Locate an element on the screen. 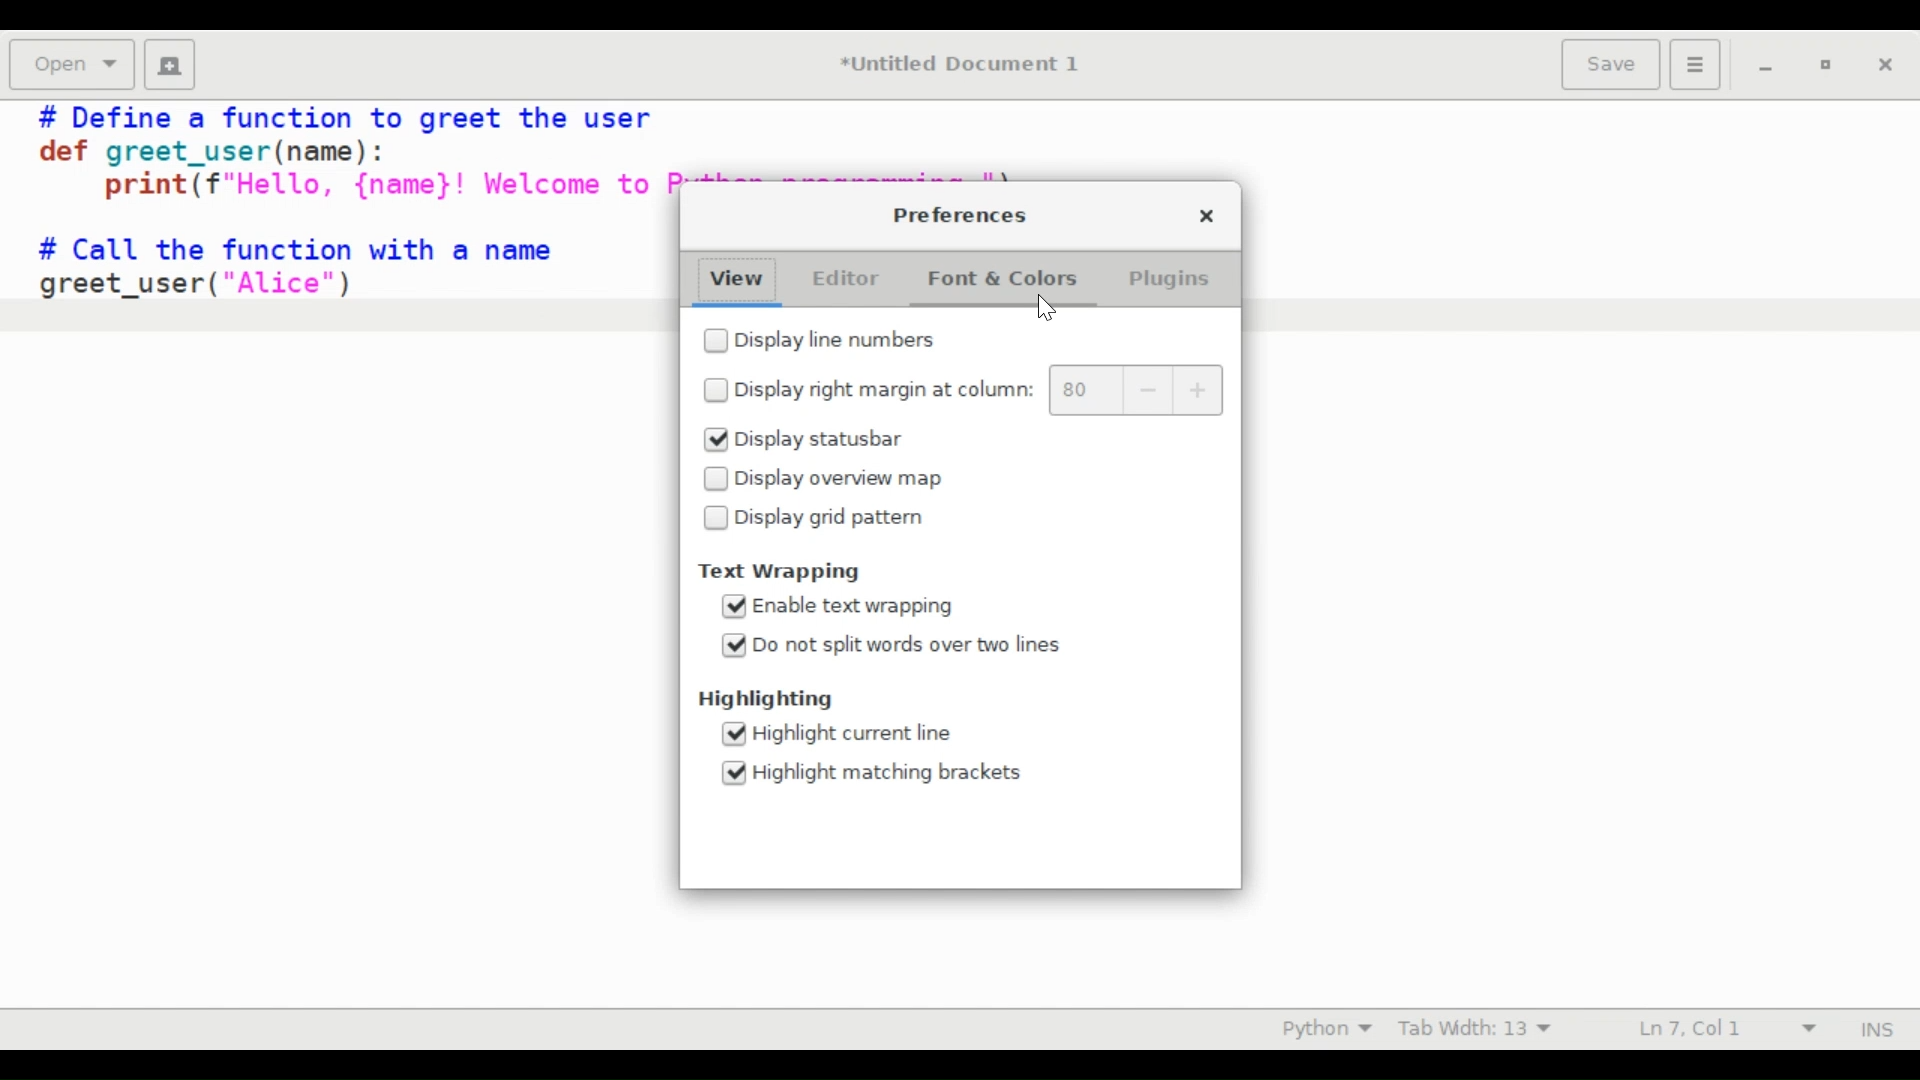 The width and height of the screenshot is (1920, 1080). Font & Colors is located at coordinates (1000, 276).